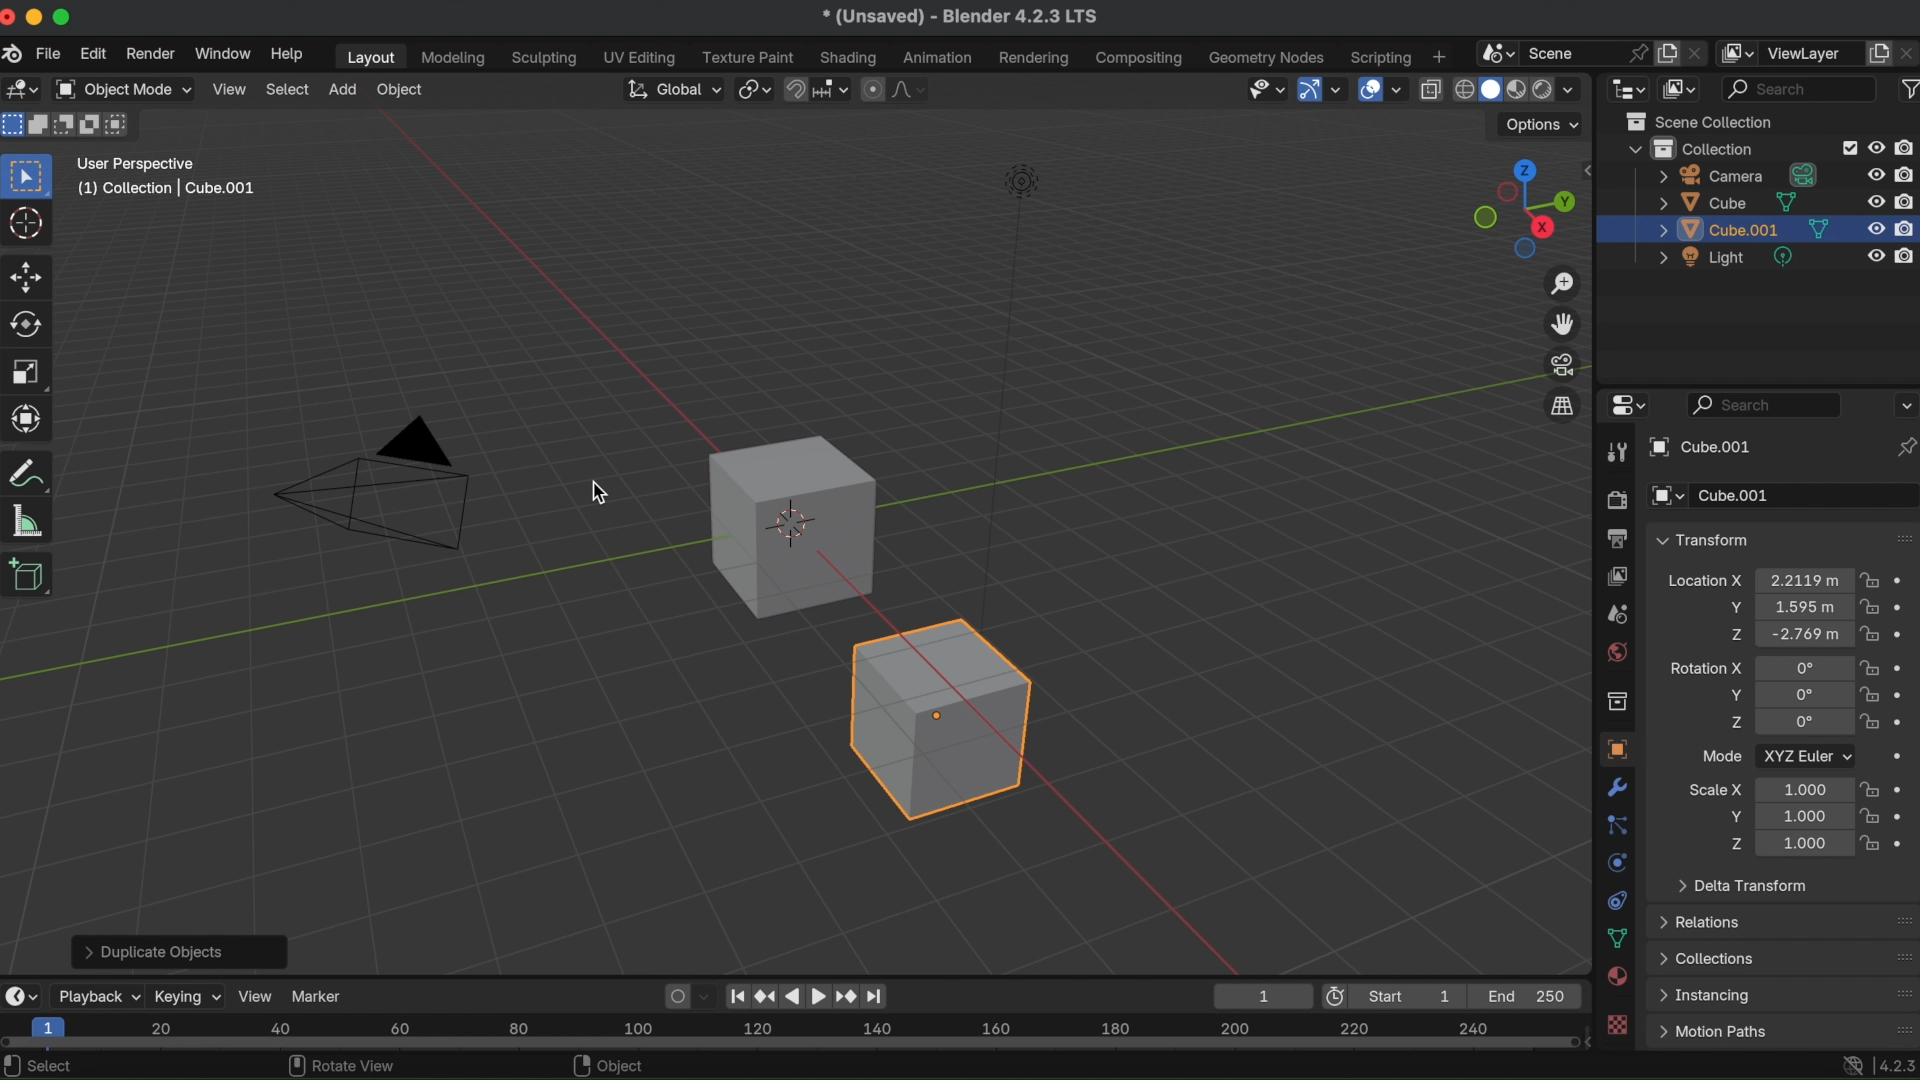 This screenshot has width=1920, height=1080. I want to click on world, so click(1616, 651).